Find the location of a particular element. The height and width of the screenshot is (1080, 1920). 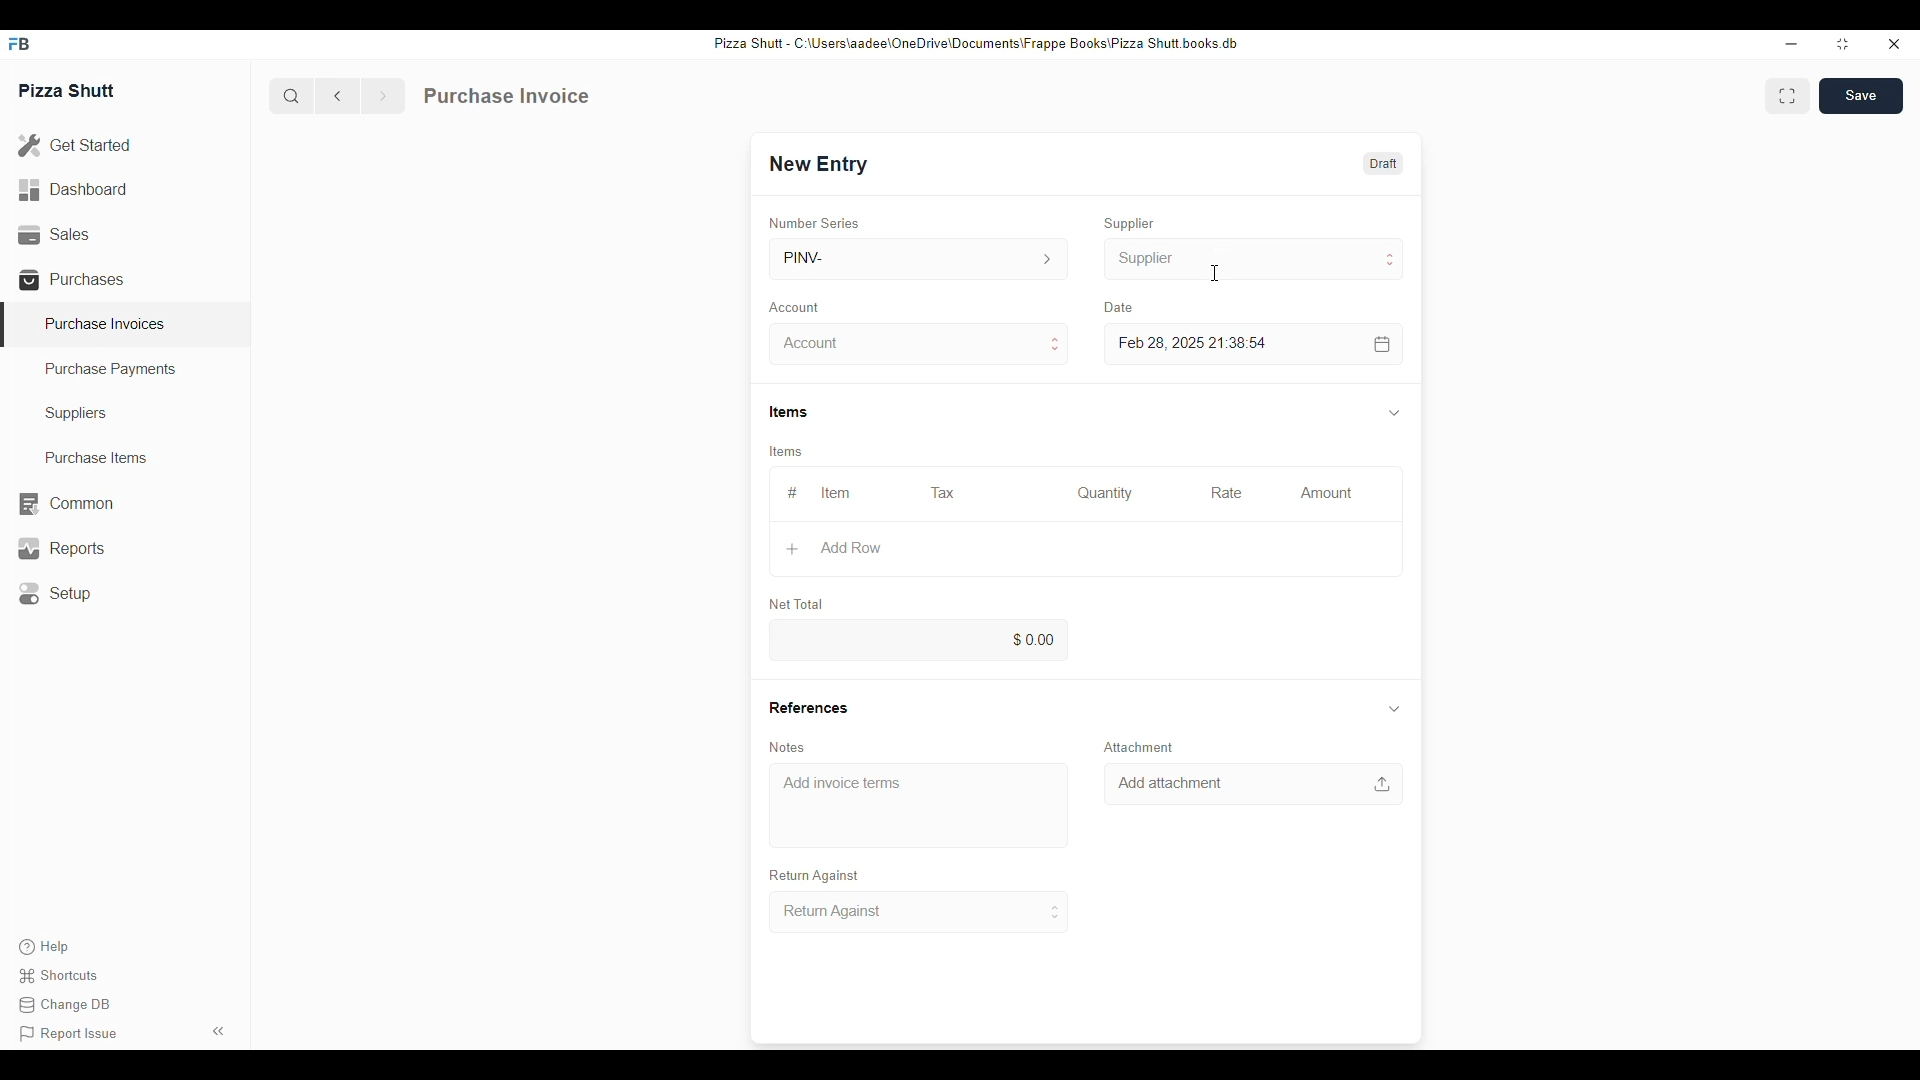

Shortcuts is located at coordinates (63, 976).